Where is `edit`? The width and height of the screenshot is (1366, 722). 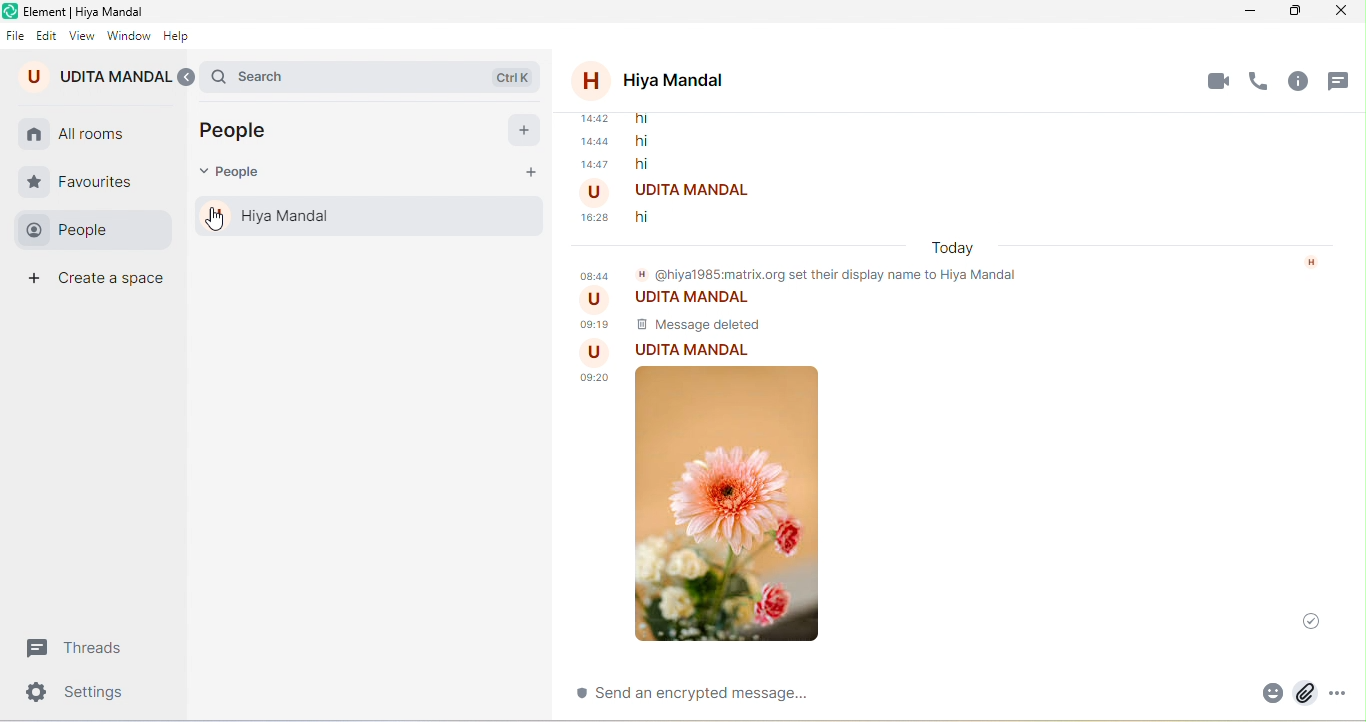
edit is located at coordinates (47, 31).